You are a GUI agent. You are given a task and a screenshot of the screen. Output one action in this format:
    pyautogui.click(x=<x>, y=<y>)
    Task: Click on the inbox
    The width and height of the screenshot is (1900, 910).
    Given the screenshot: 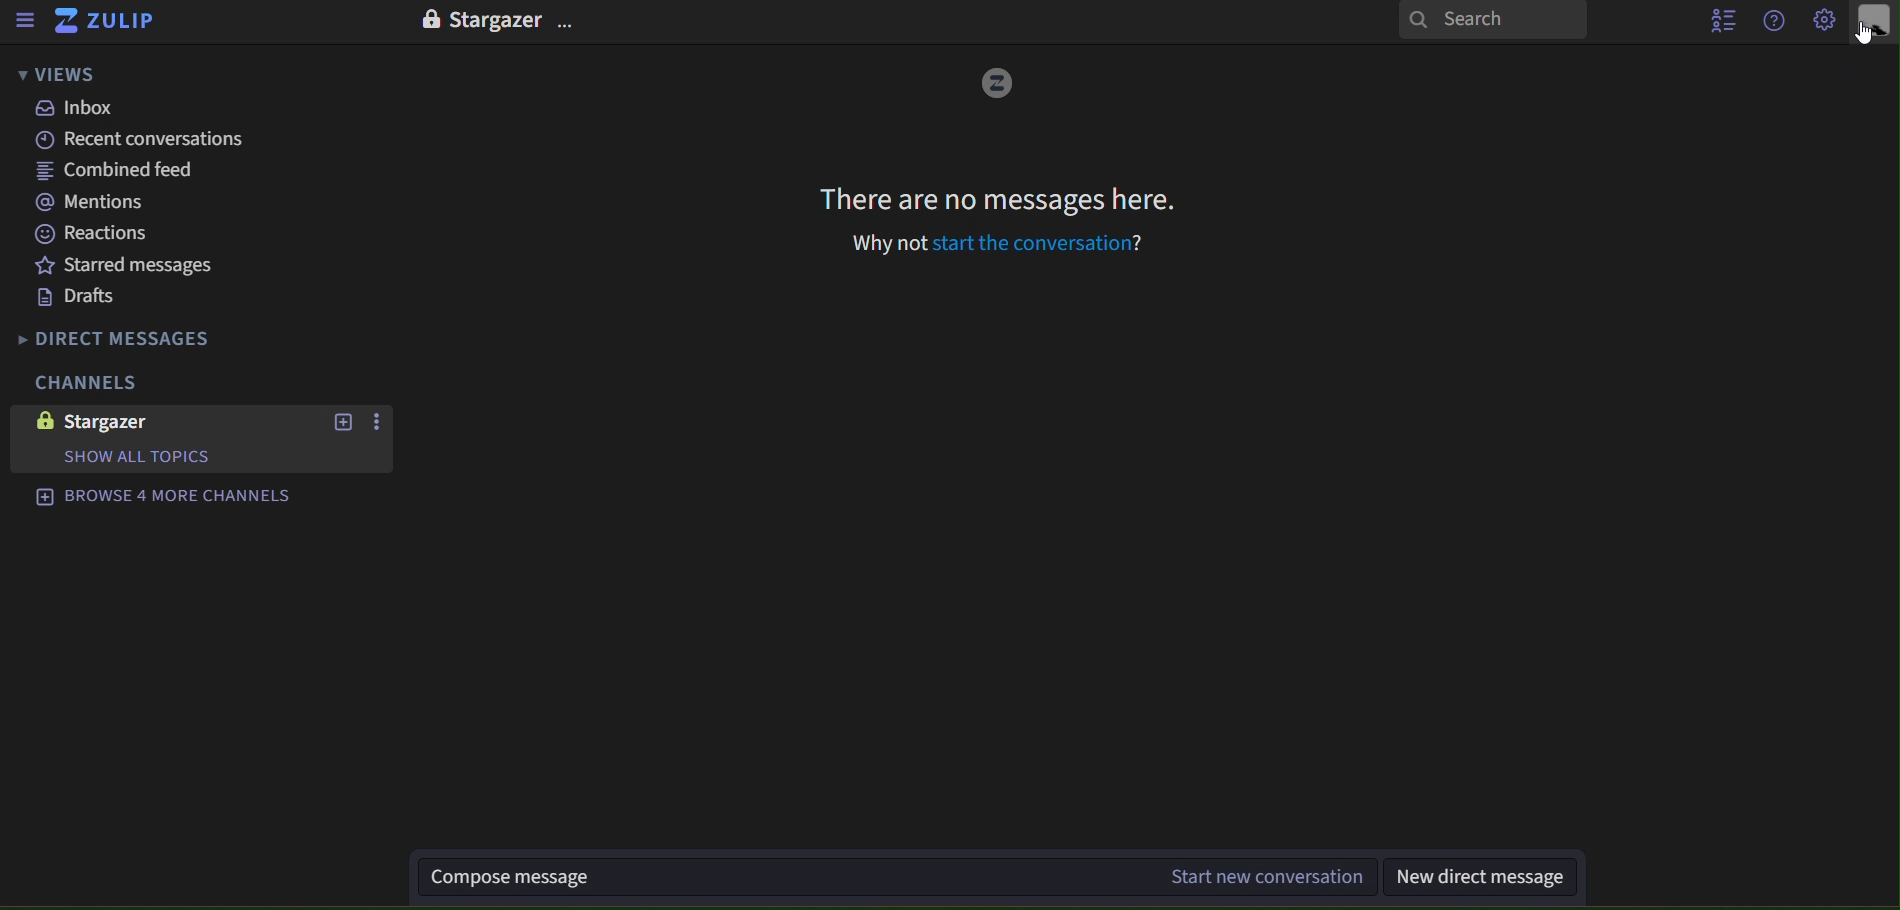 What is the action you would take?
    pyautogui.click(x=81, y=108)
    